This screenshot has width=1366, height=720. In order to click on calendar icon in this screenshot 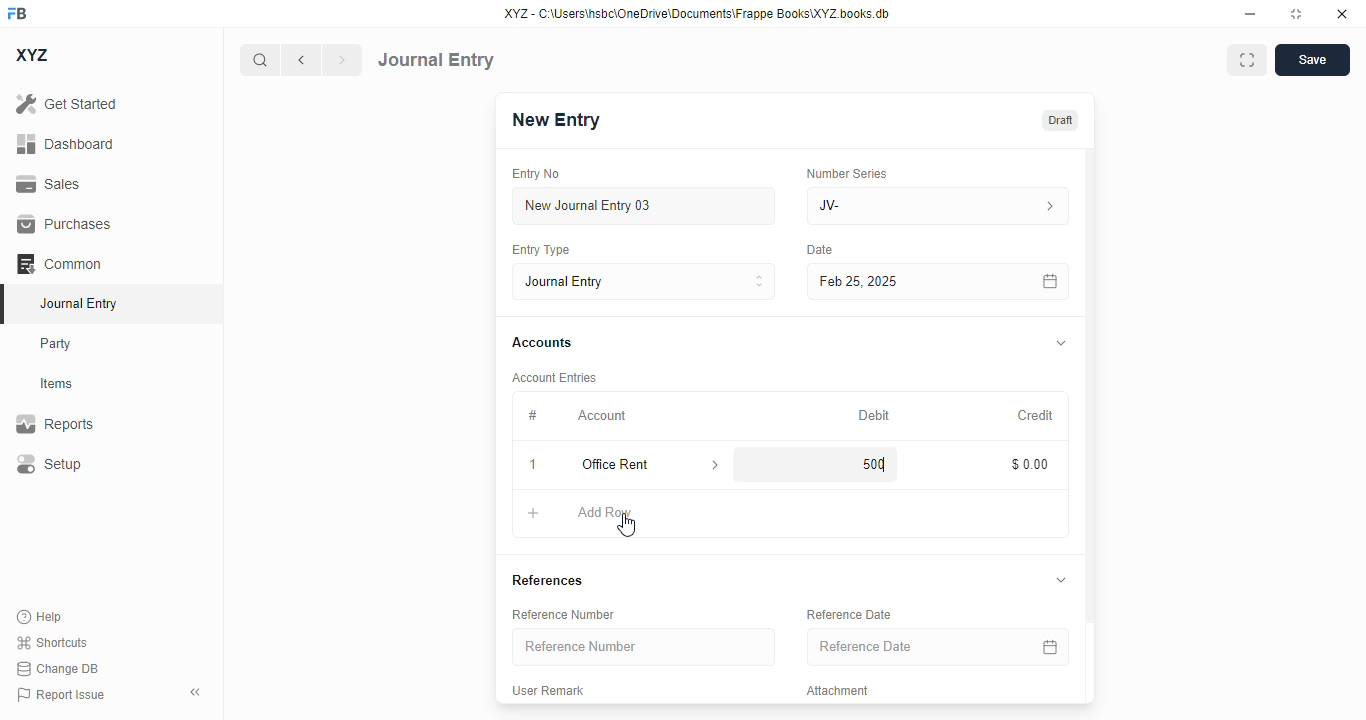, I will do `click(1051, 282)`.